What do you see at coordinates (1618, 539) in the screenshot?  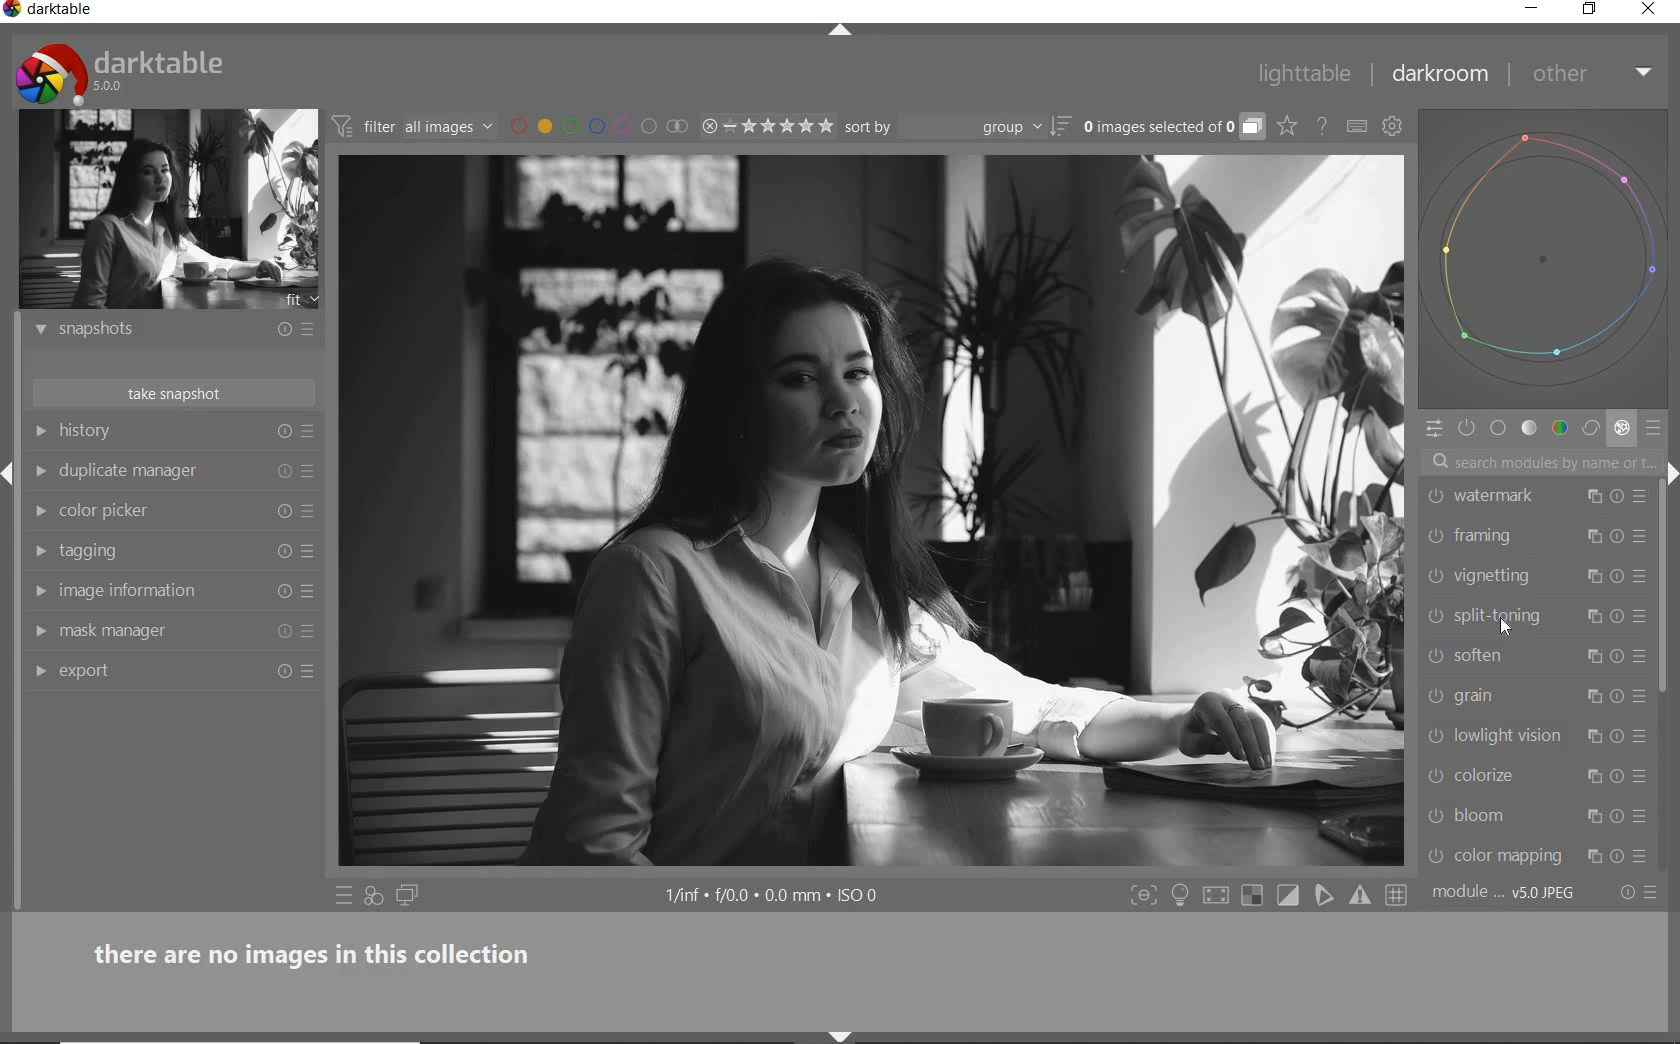 I see `` at bounding box center [1618, 539].